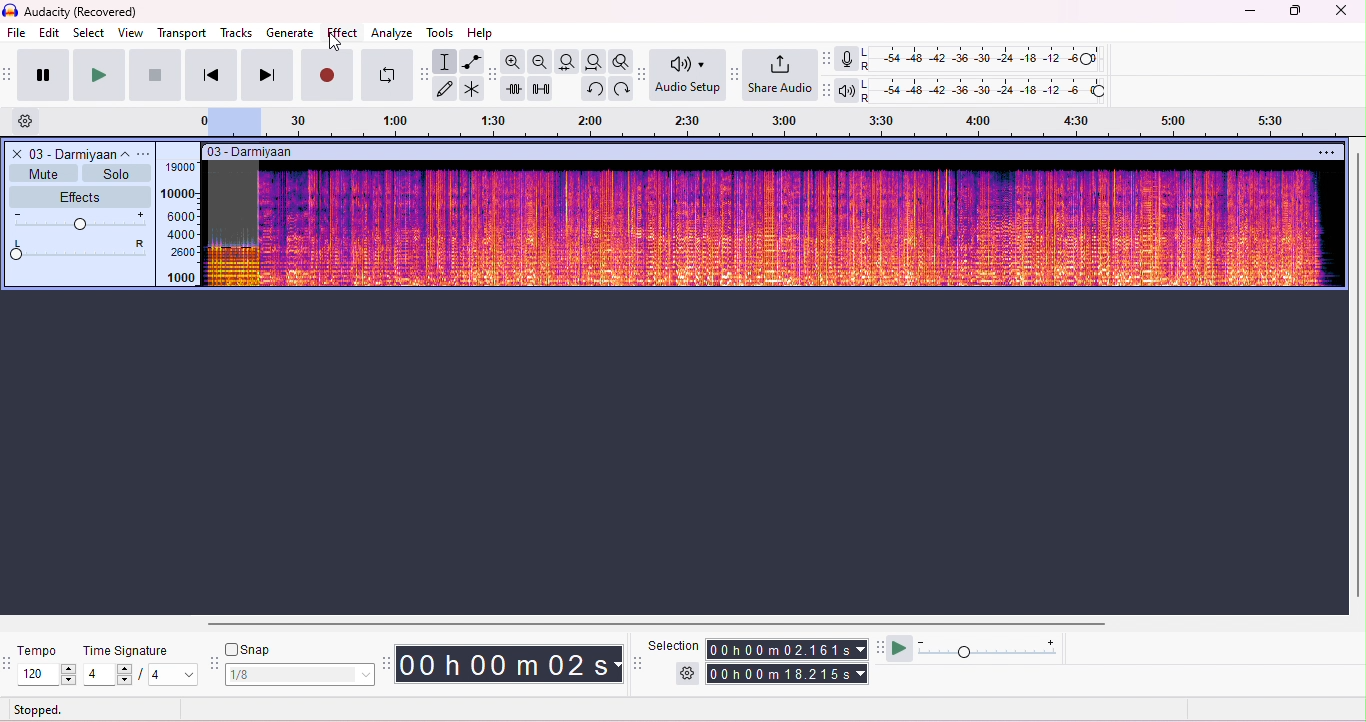  I want to click on frequency, so click(181, 224).